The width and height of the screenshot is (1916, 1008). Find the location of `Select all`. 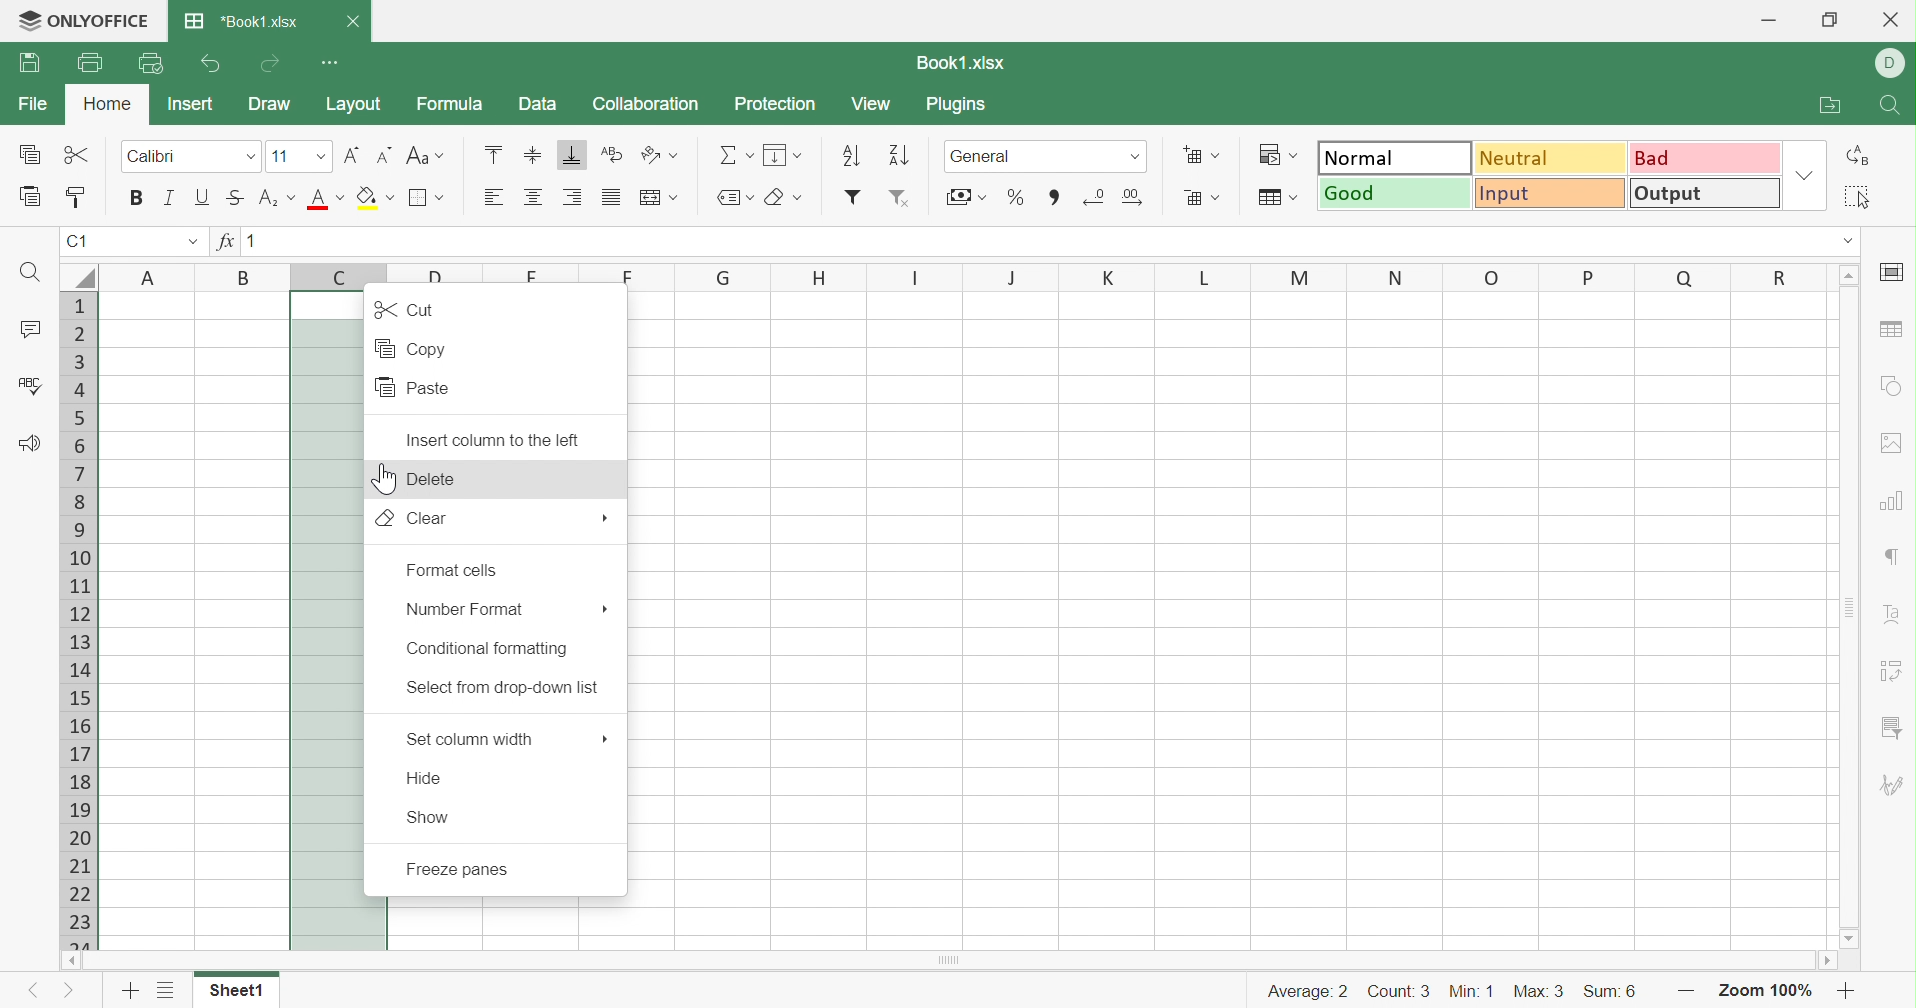

Select all is located at coordinates (1859, 194).